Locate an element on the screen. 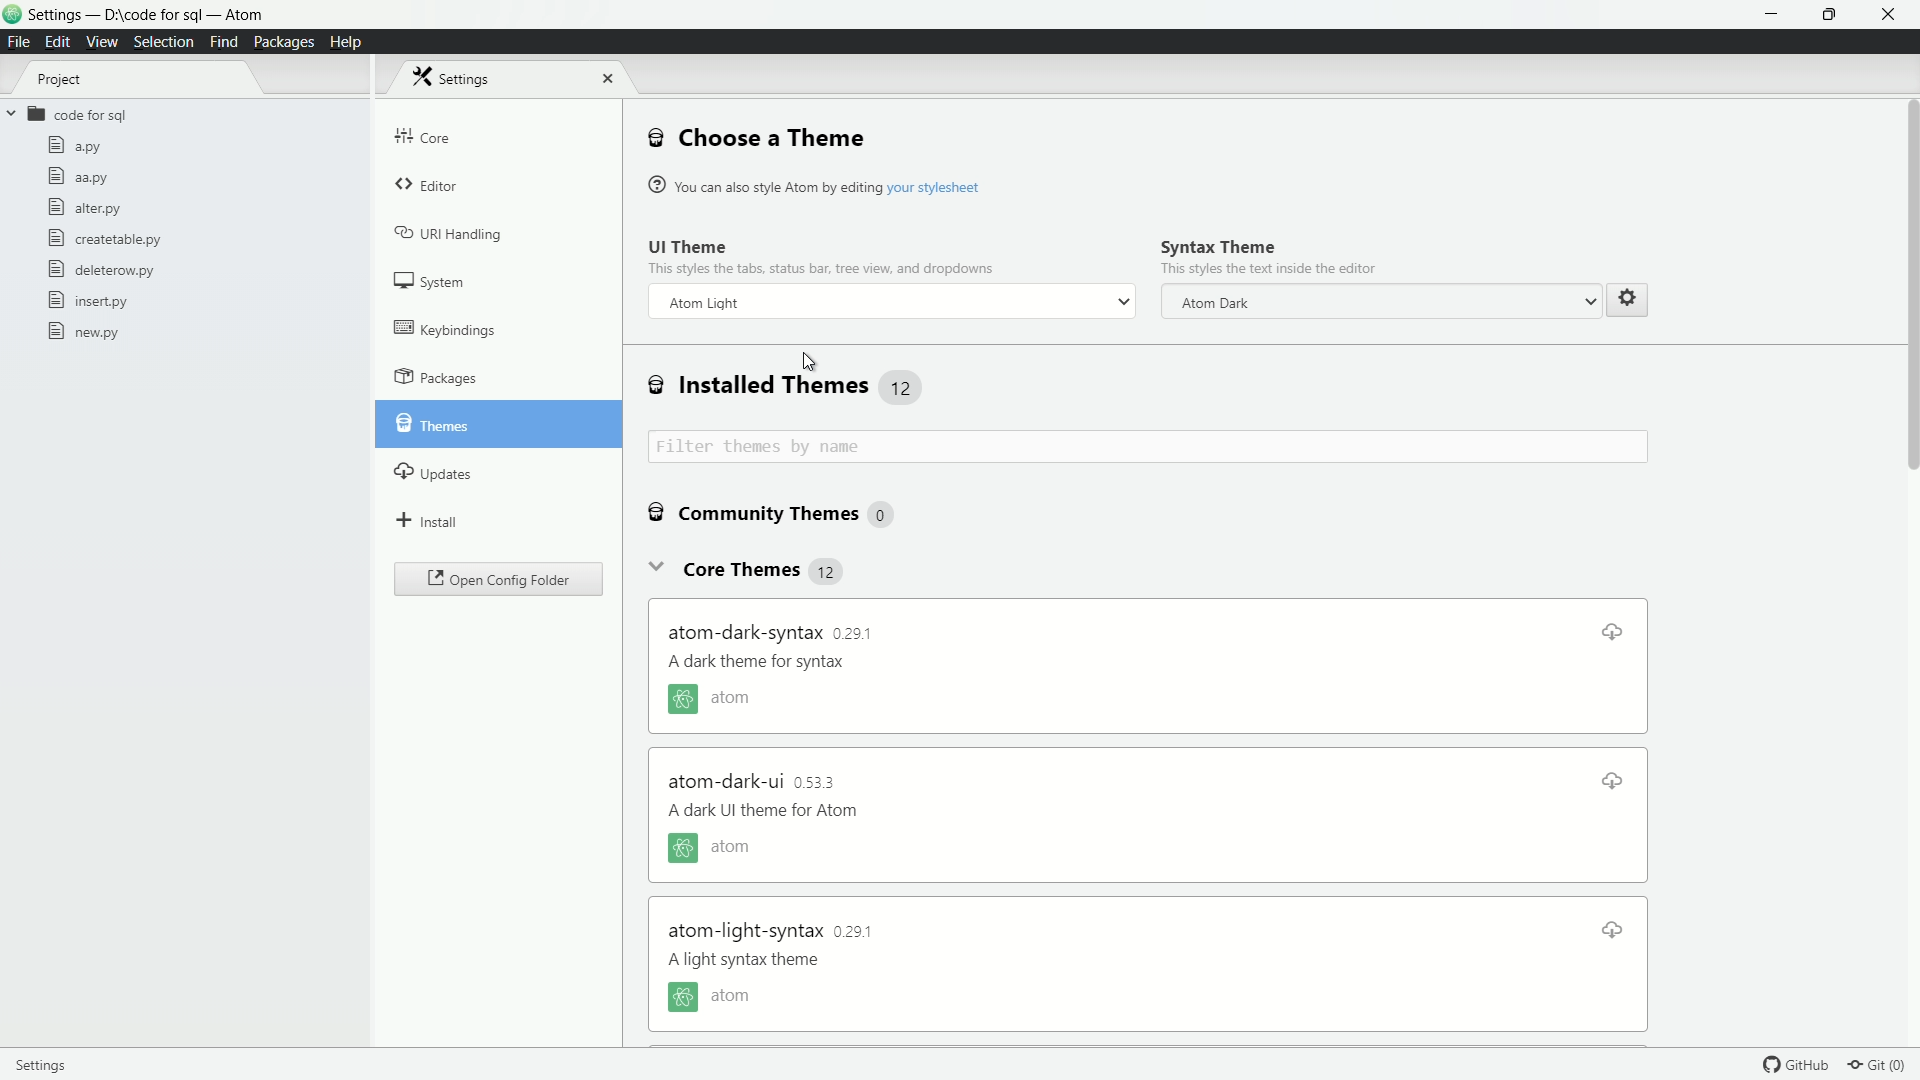  packages menu is located at coordinates (286, 42).